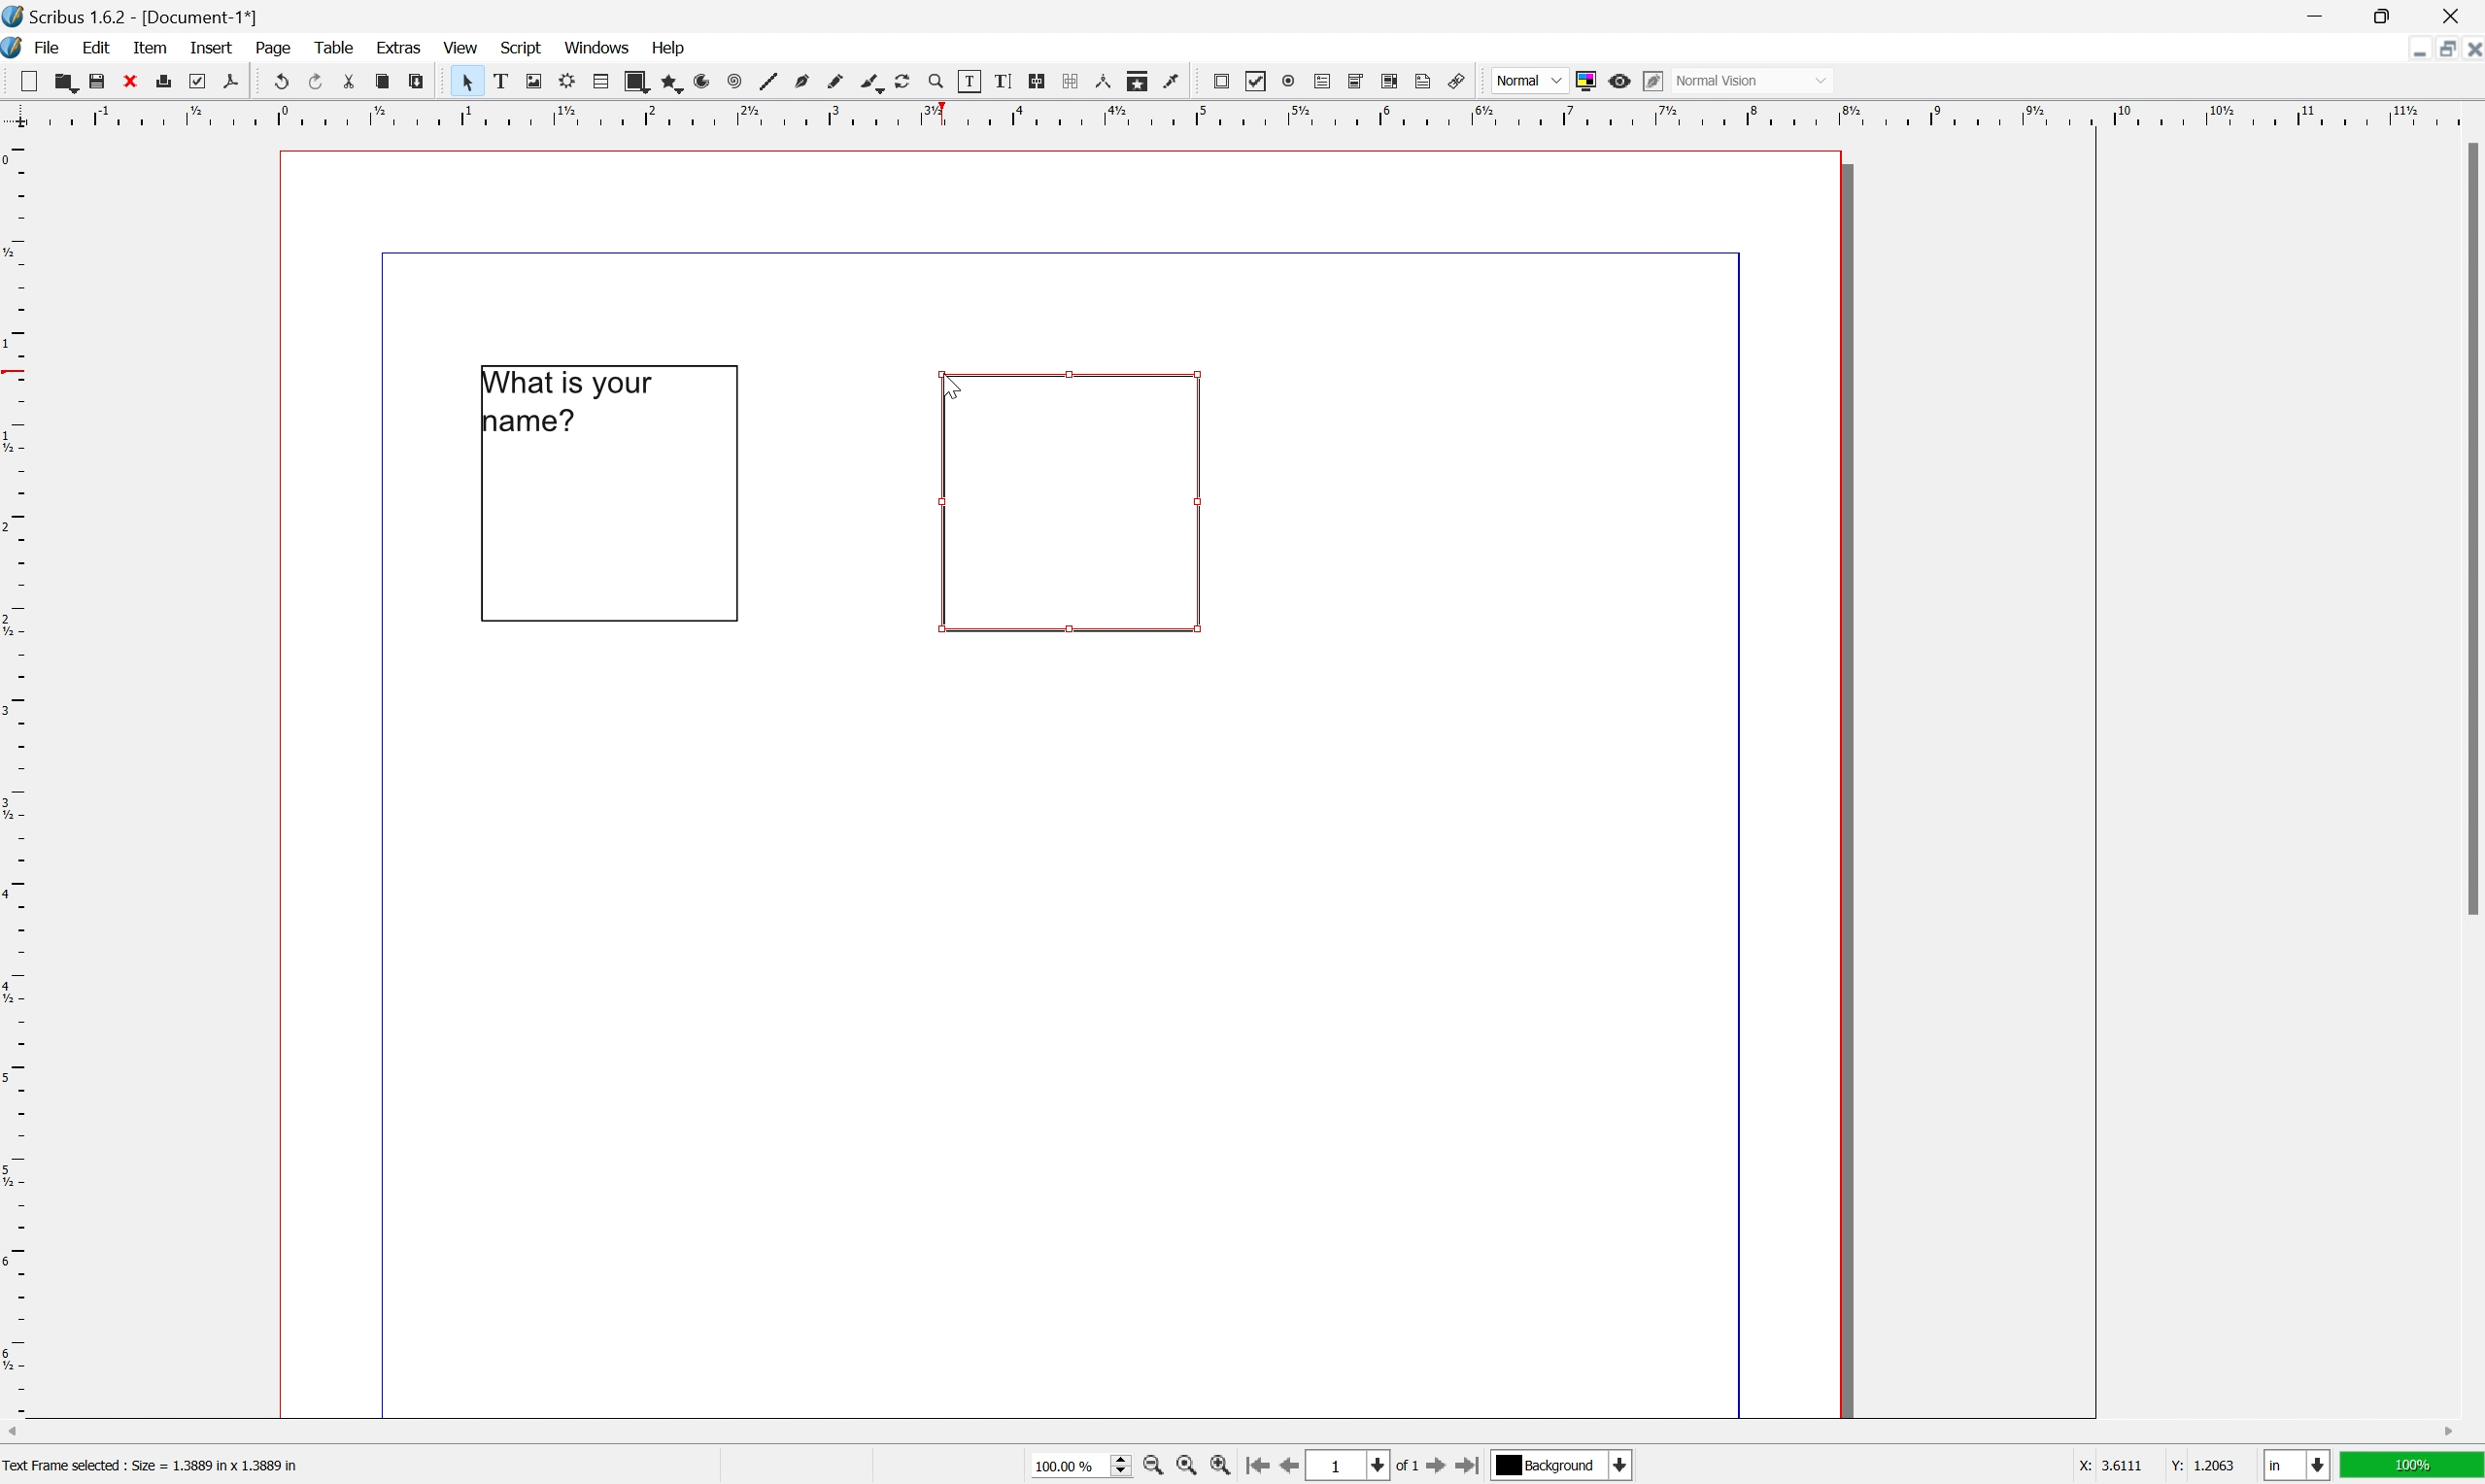 The image size is (2485, 1484). I want to click on image frame, so click(532, 81).